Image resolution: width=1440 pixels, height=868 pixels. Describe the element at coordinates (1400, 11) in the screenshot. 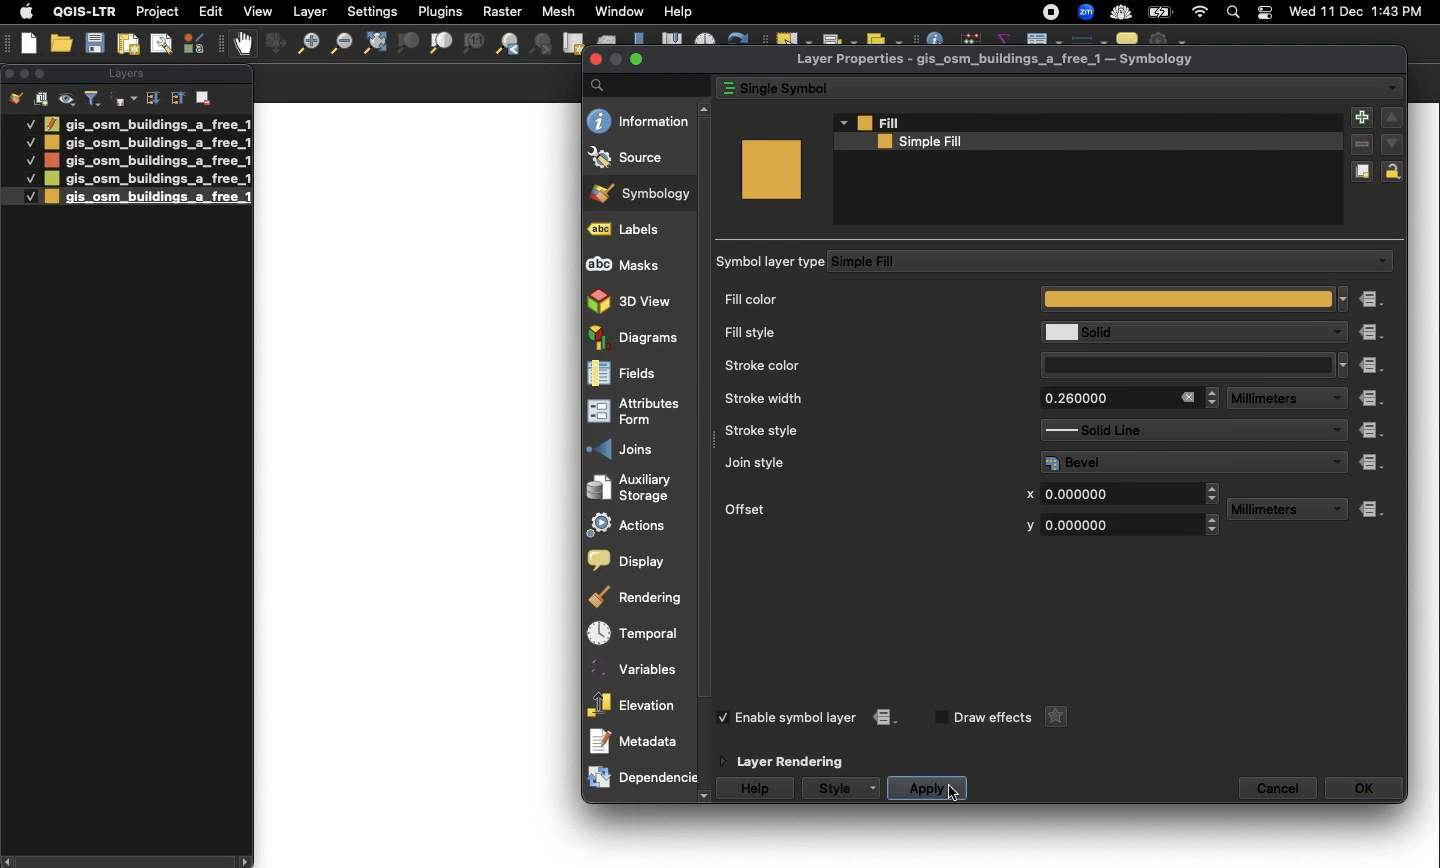

I see `1:43 PM` at that location.